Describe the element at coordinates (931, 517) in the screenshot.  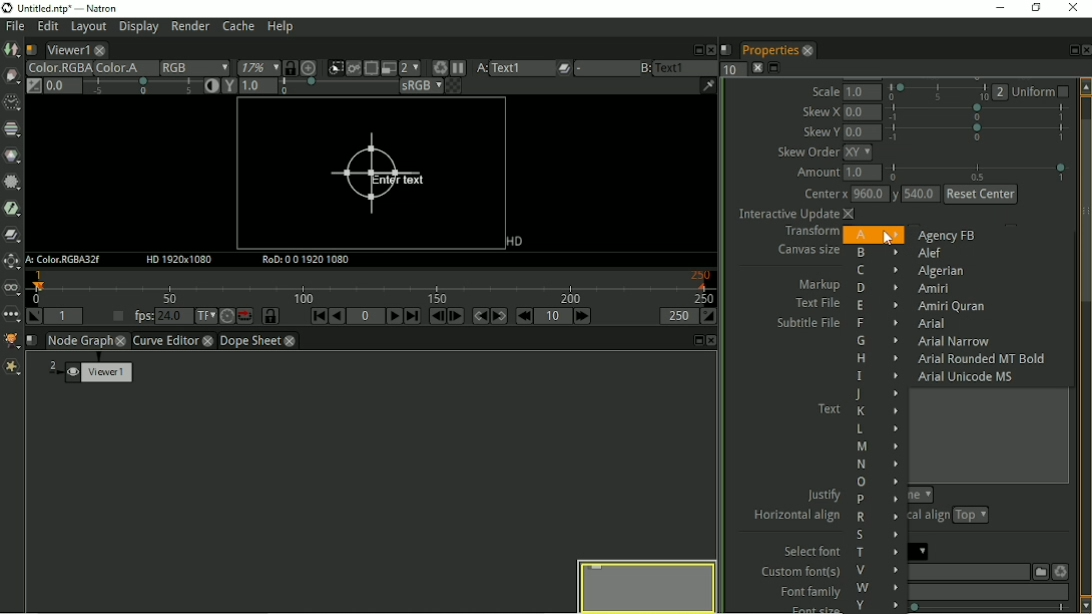
I see `Vertical align` at that location.